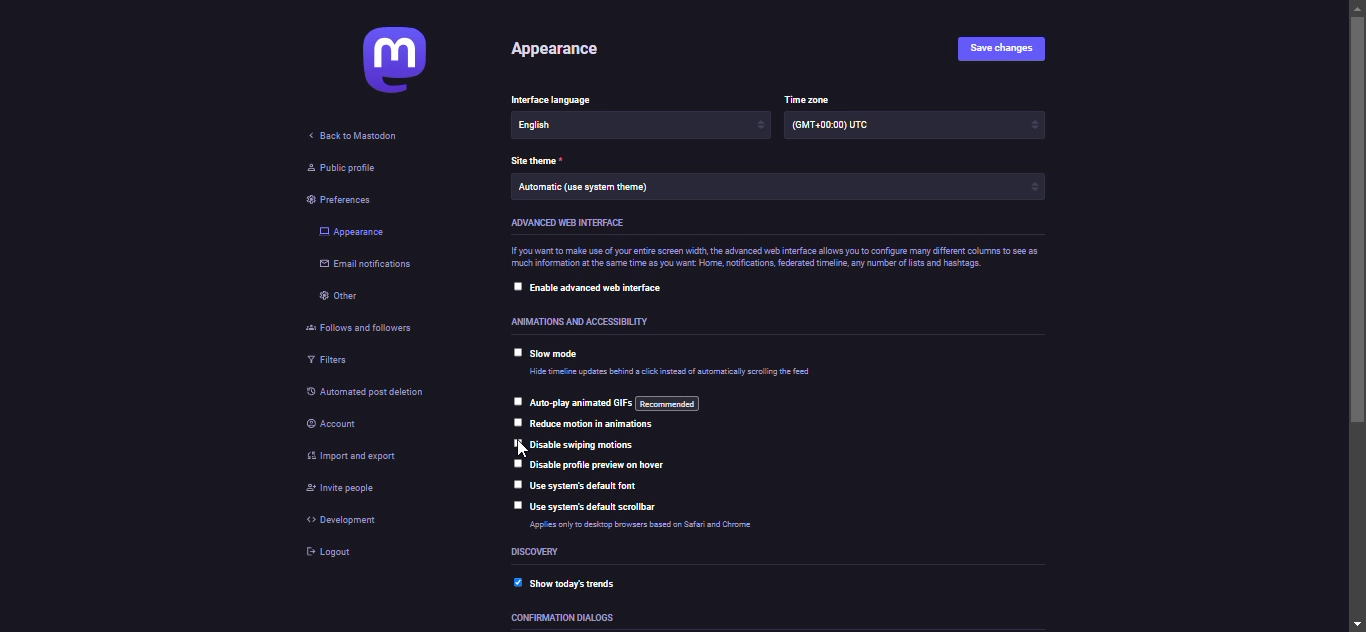 The width and height of the screenshot is (1366, 632). What do you see at coordinates (1358, 316) in the screenshot?
I see `scroll bar` at bounding box center [1358, 316].